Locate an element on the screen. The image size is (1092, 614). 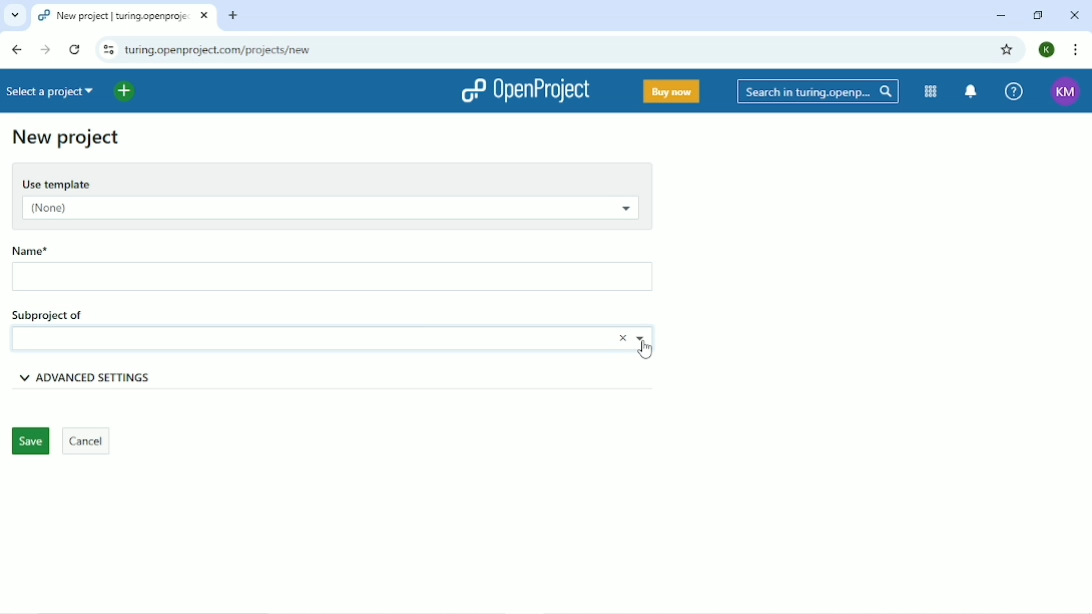
name box is located at coordinates (302, 339).